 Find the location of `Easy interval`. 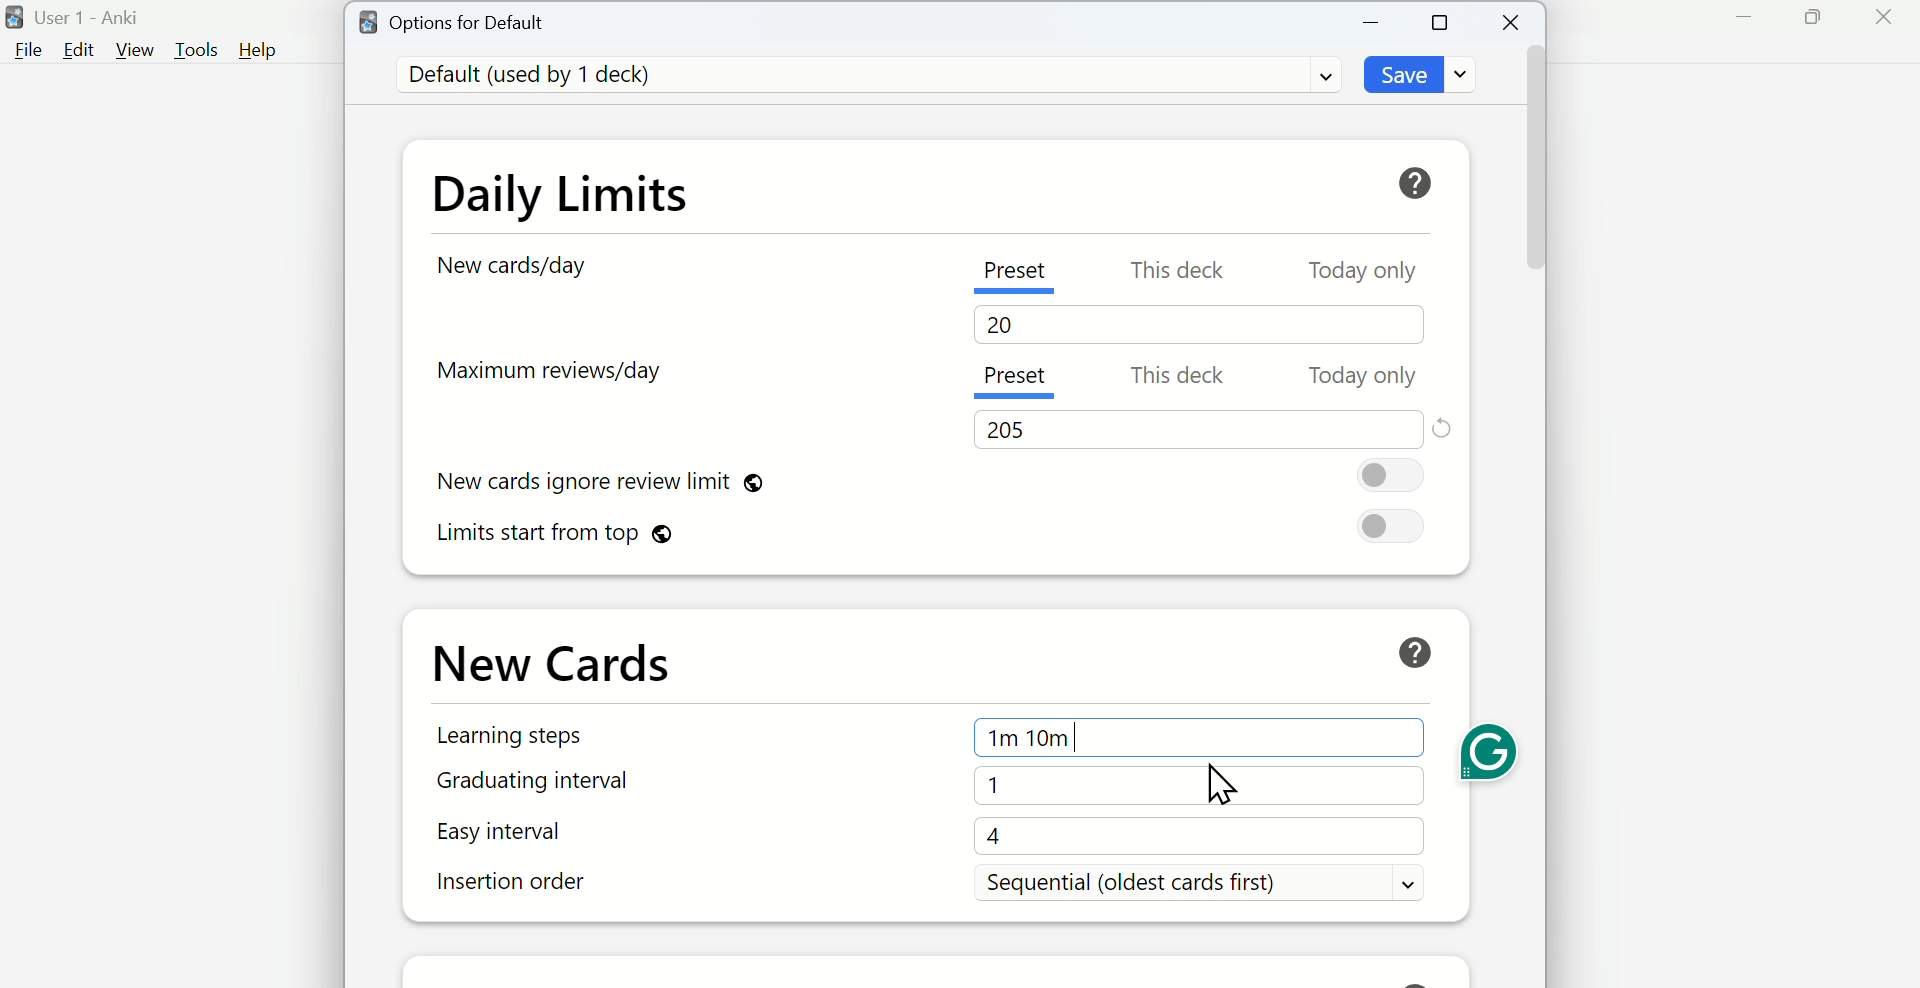

Easy interval is located at coordinates (523, 835).